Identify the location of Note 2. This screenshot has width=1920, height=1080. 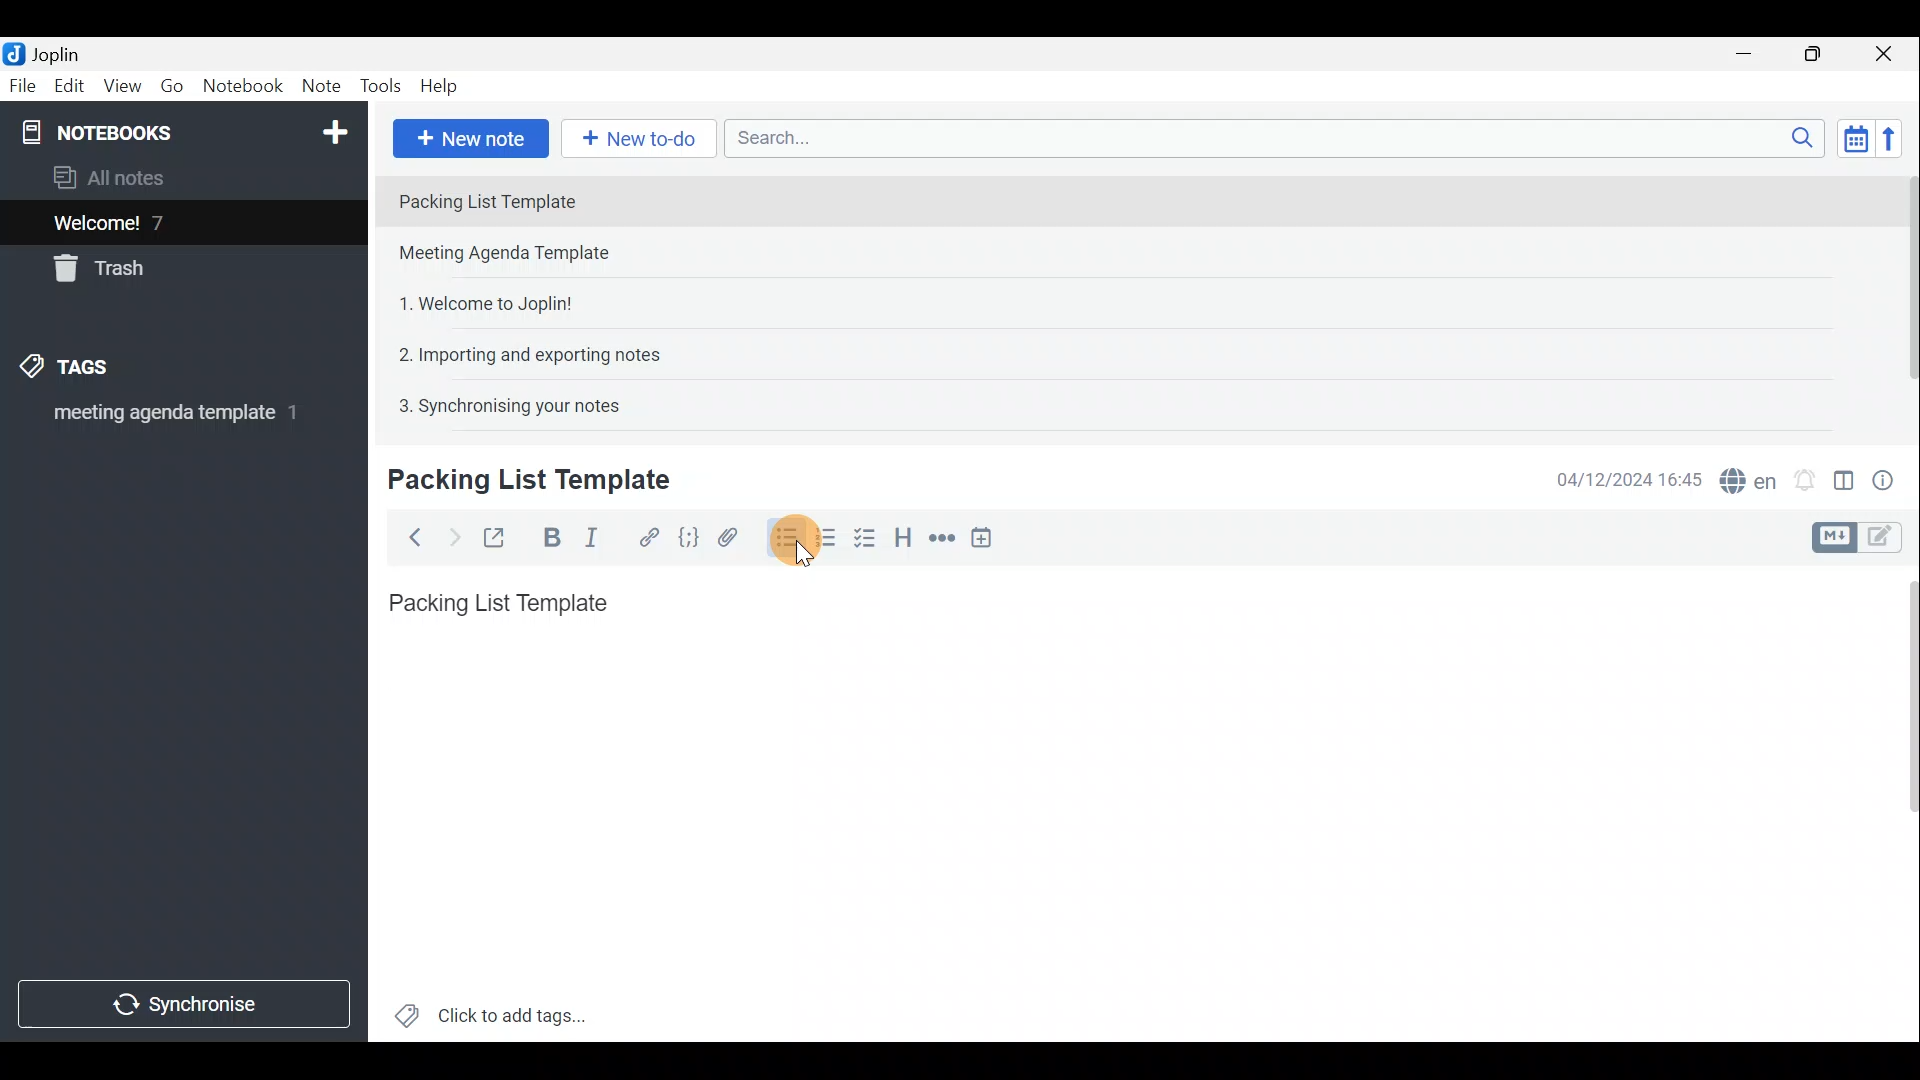
(524, 255).